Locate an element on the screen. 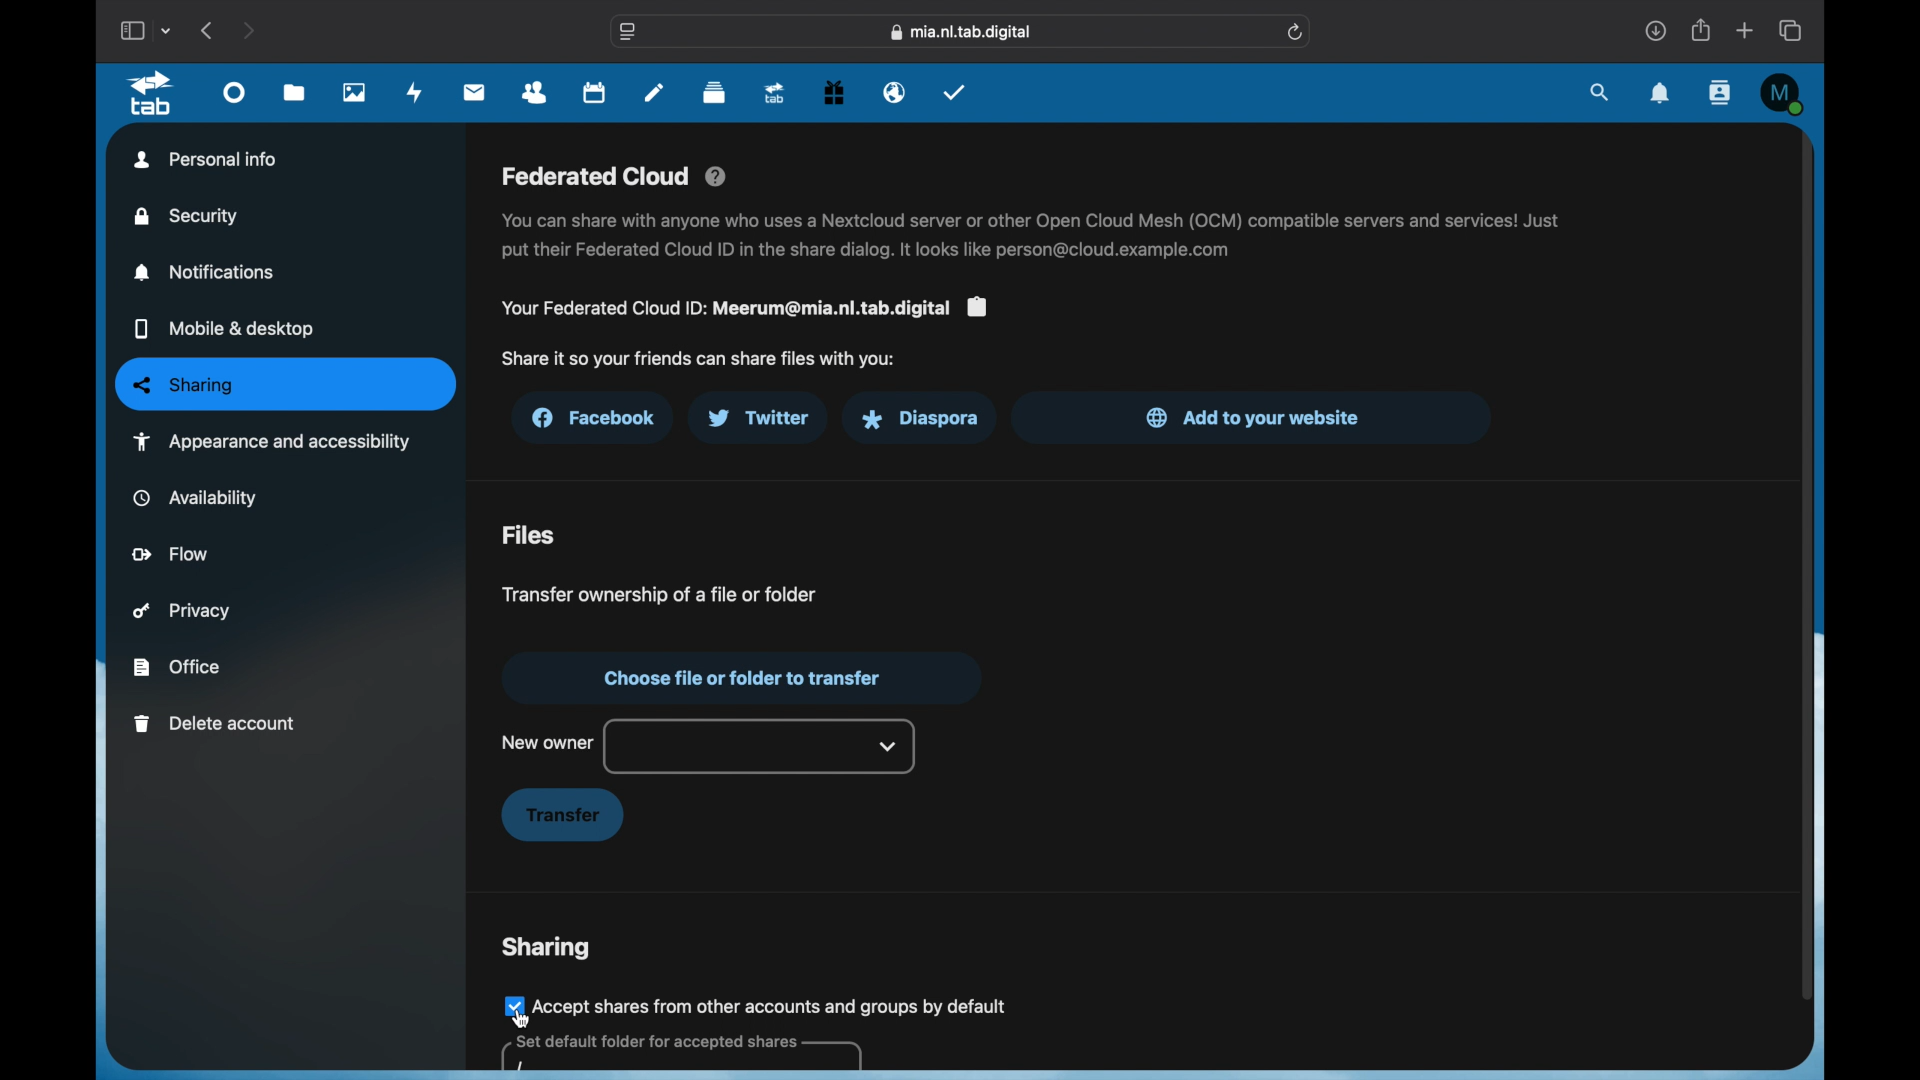 The height and width of the screenshot is (1080, 1920). add to your website is located at coordinates (1254, 417).